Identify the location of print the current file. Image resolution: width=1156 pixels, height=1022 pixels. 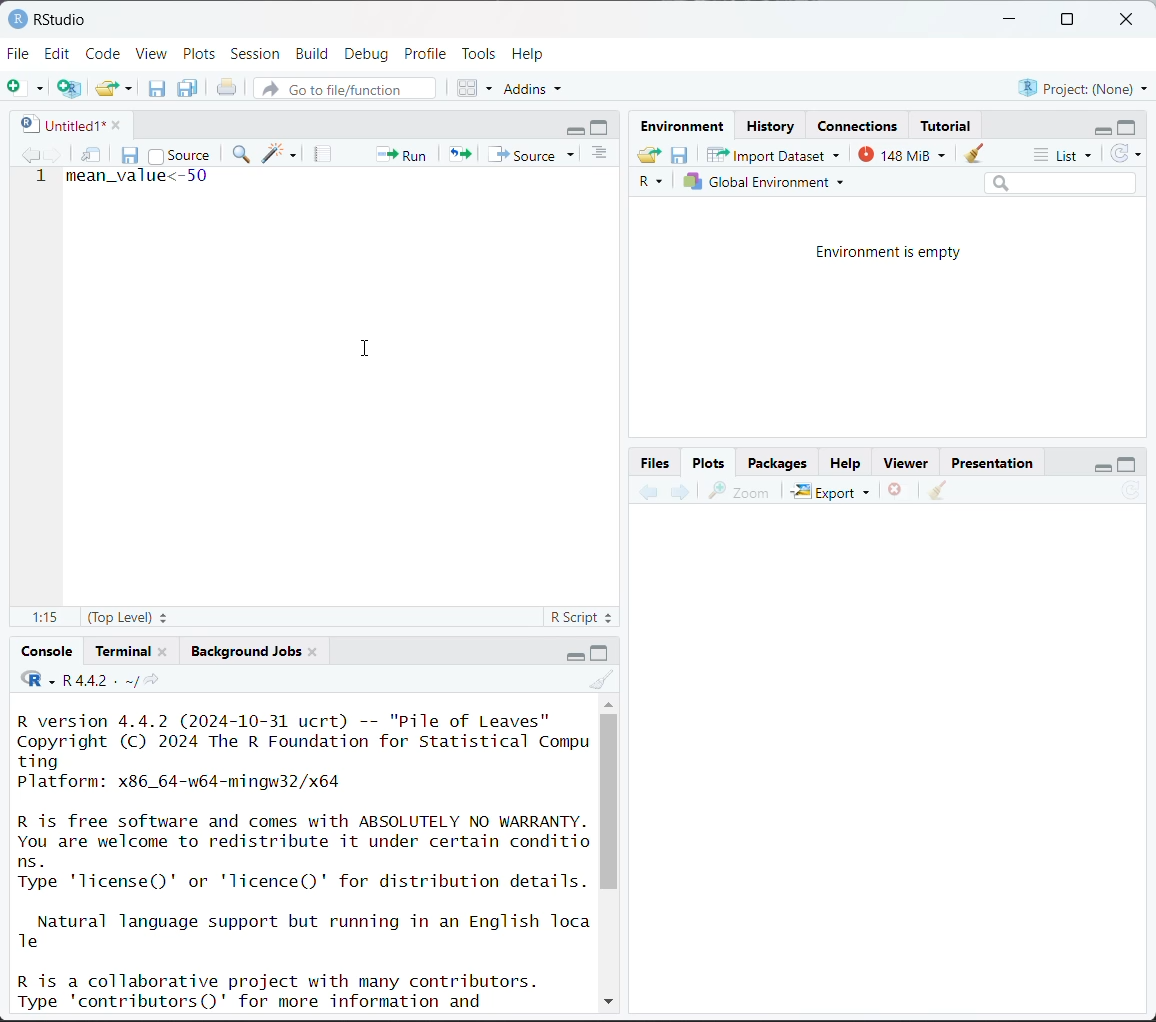
(228, 88).